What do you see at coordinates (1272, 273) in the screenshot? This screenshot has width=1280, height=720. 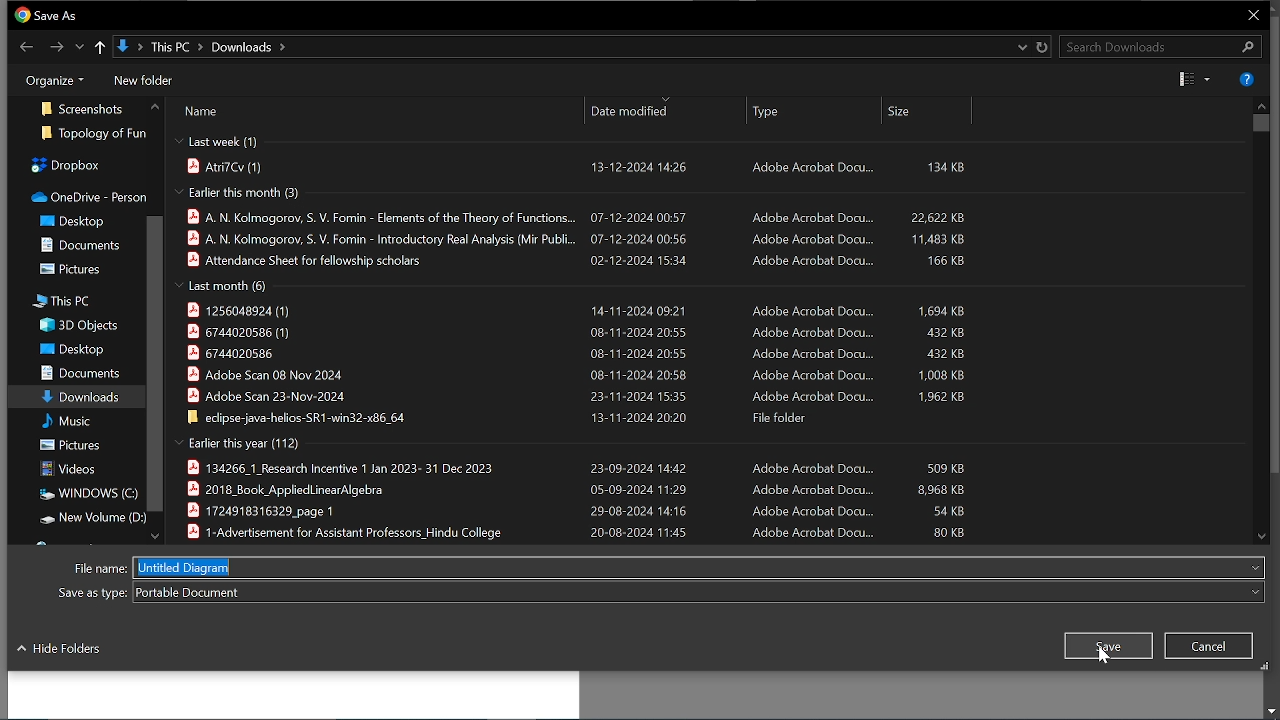 I see `vertical scroll bar` at bounding box center [1272, 273].